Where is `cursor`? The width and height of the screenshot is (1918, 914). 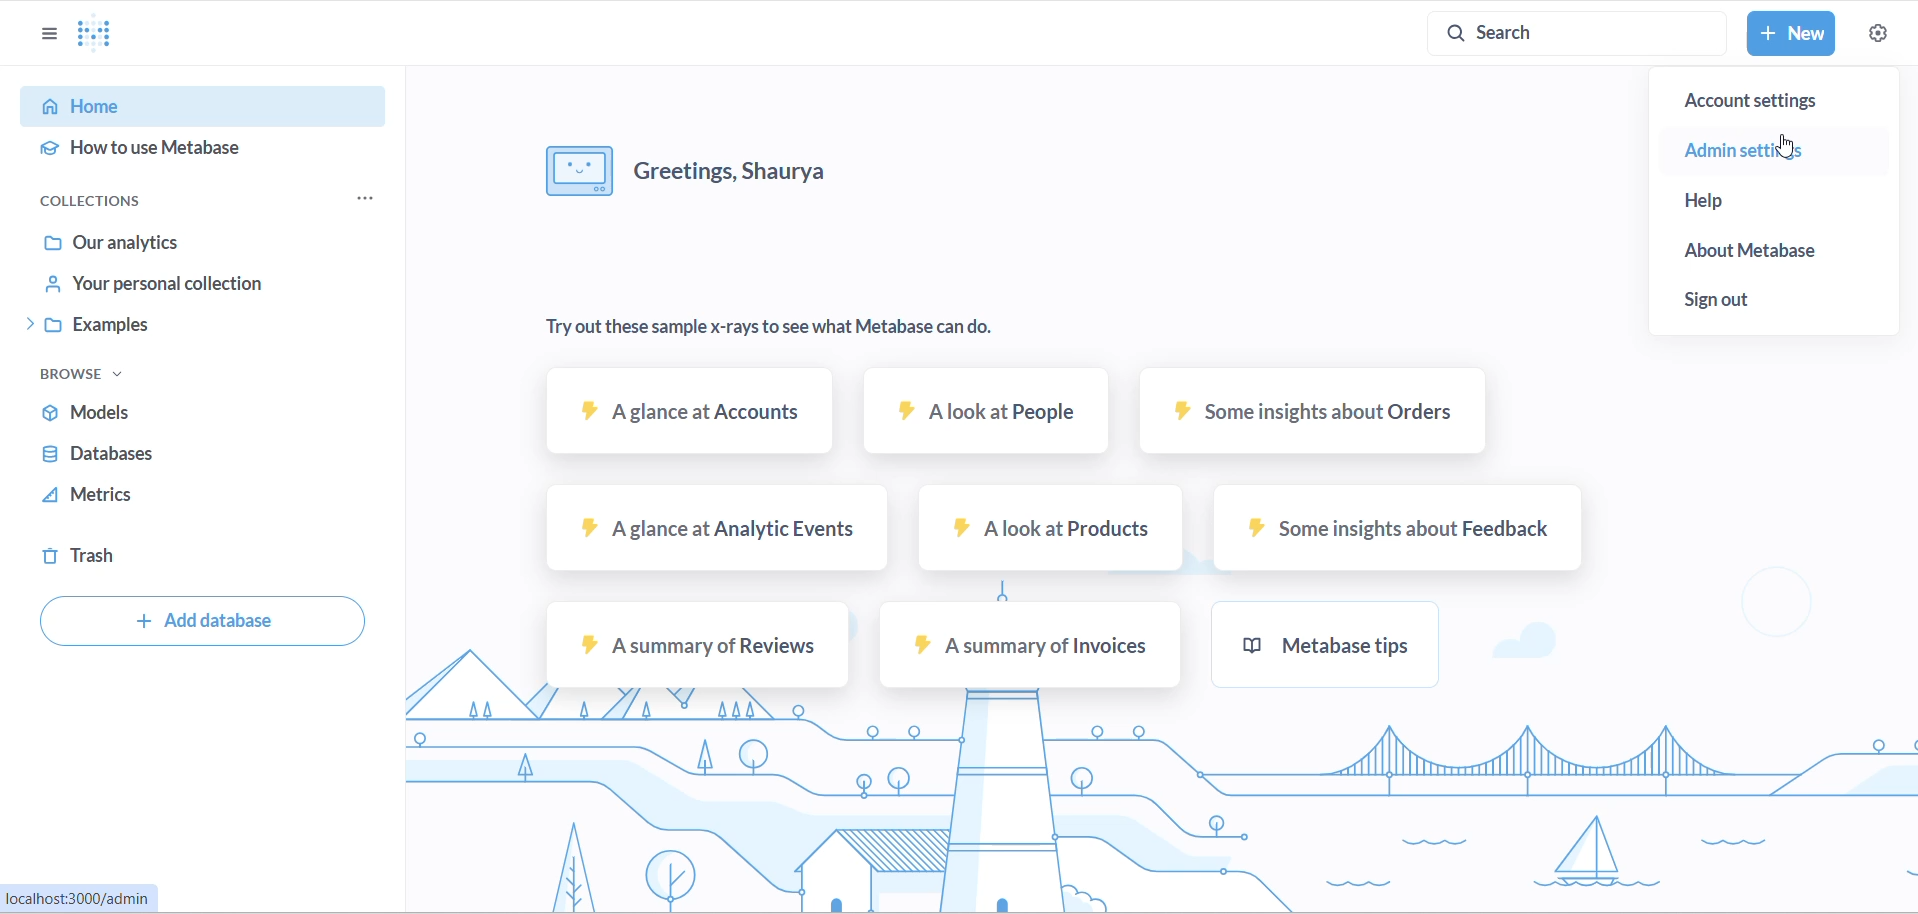
cursor is located at coordinates (1792, 148).